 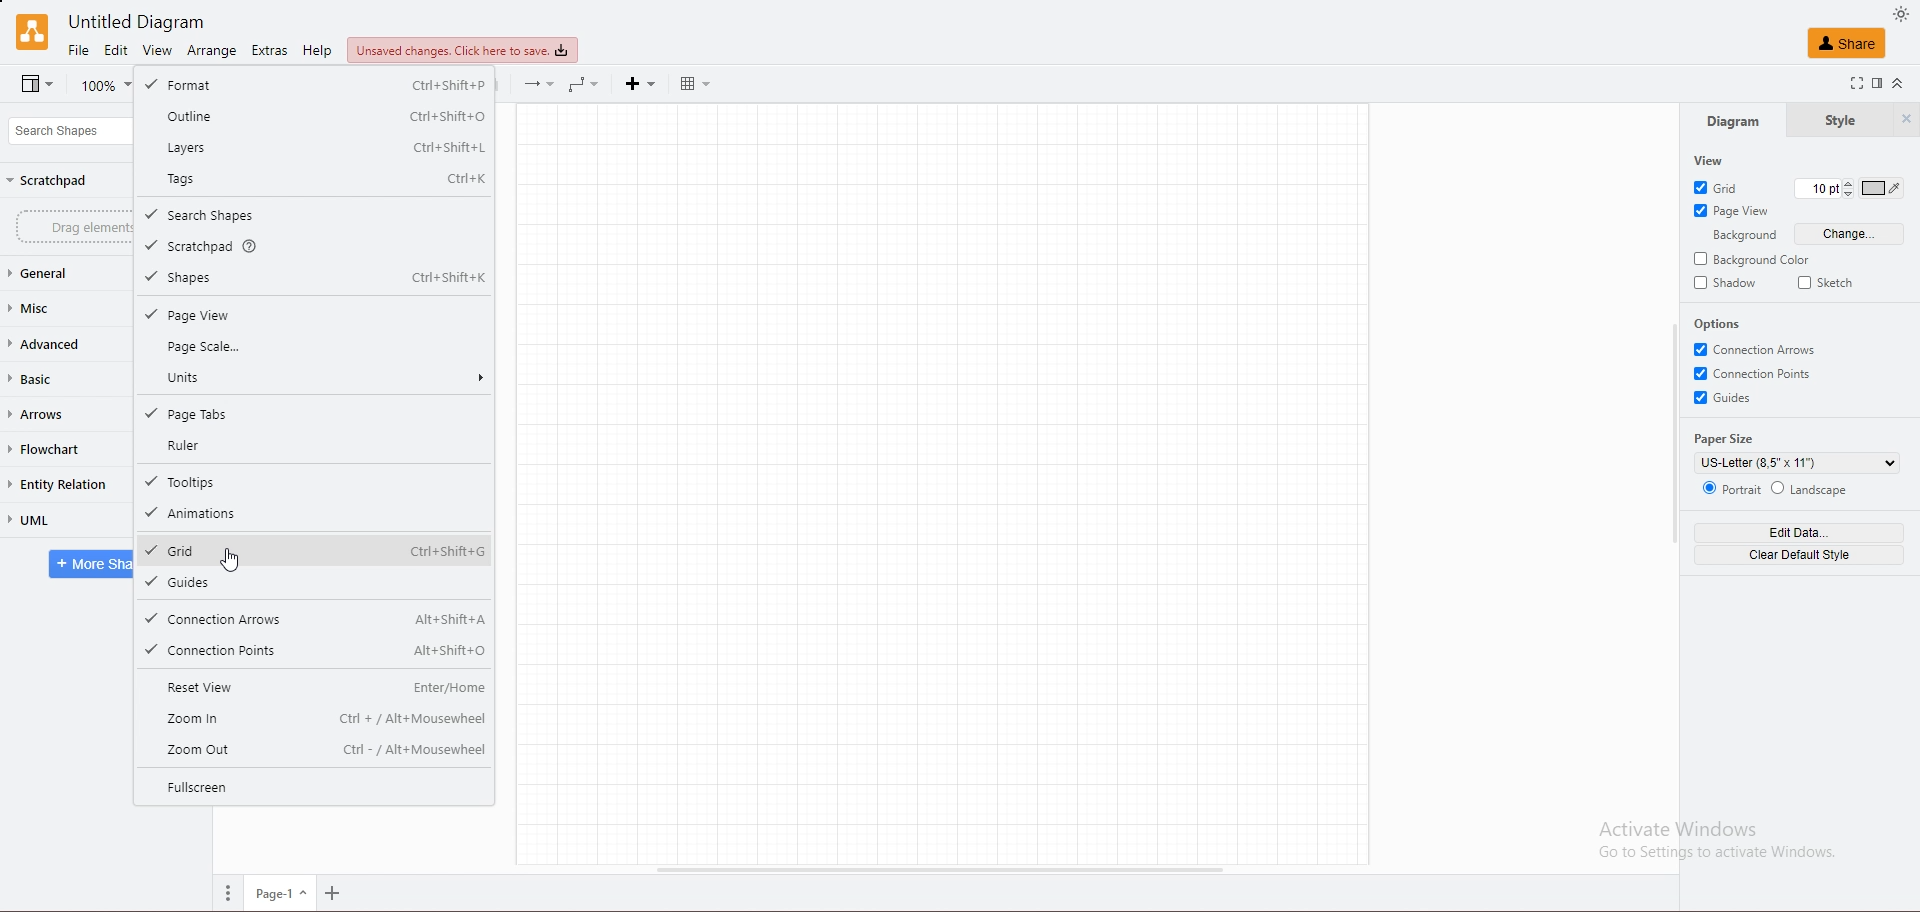 I want to click on cursor, so click(x=230, y=562).